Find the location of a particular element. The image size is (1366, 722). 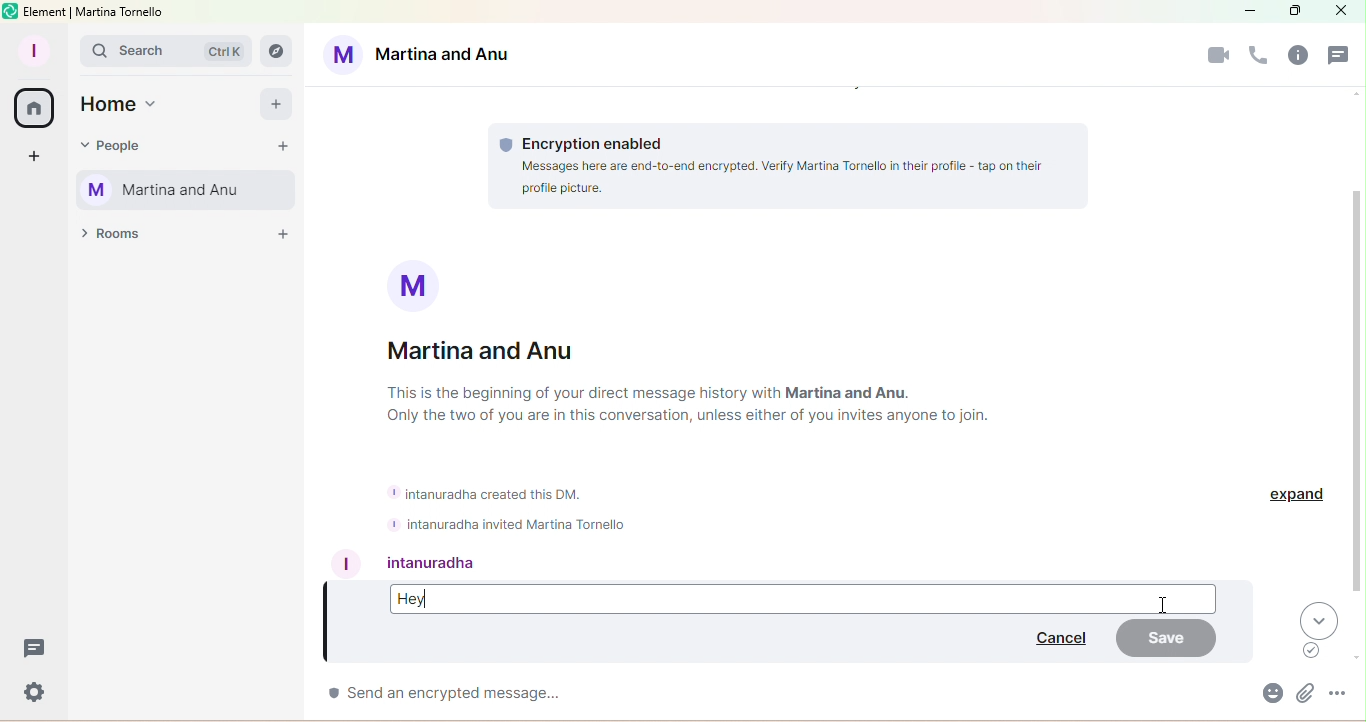

More options is located at coordinates (1343, 698).